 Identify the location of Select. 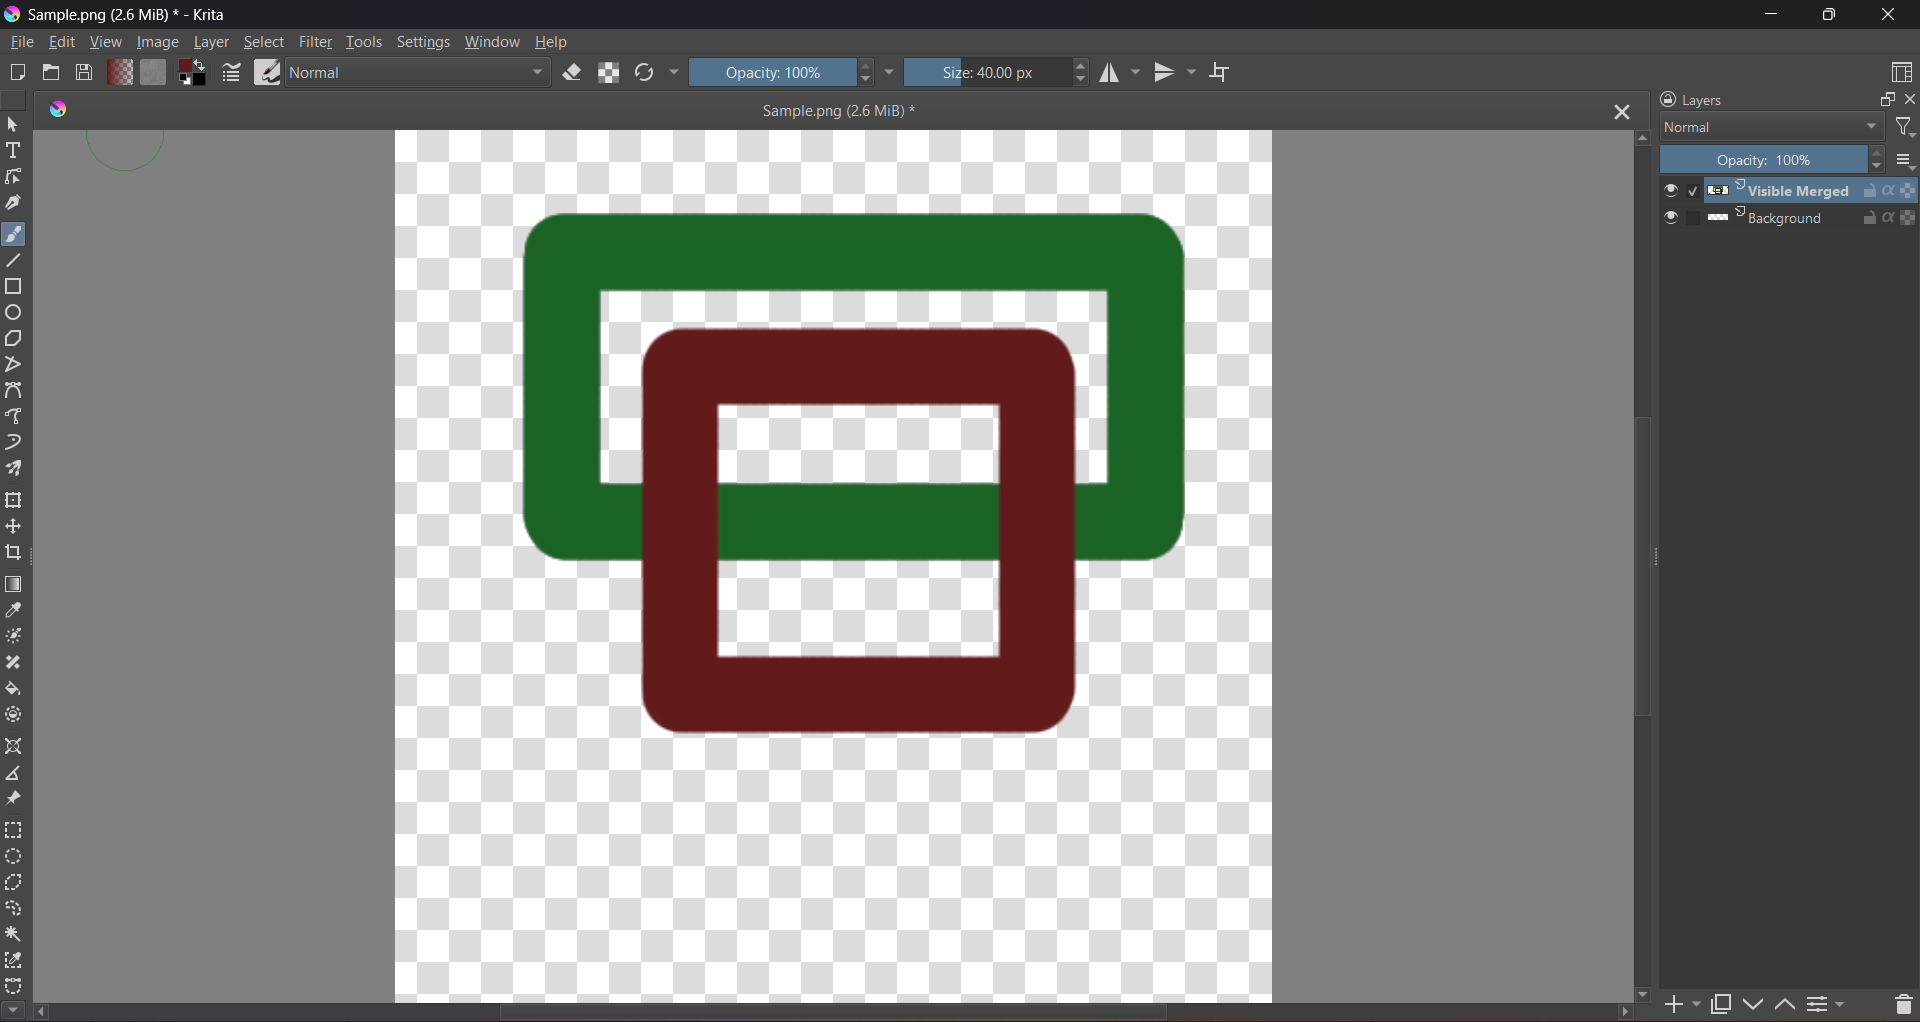
(13, 124).